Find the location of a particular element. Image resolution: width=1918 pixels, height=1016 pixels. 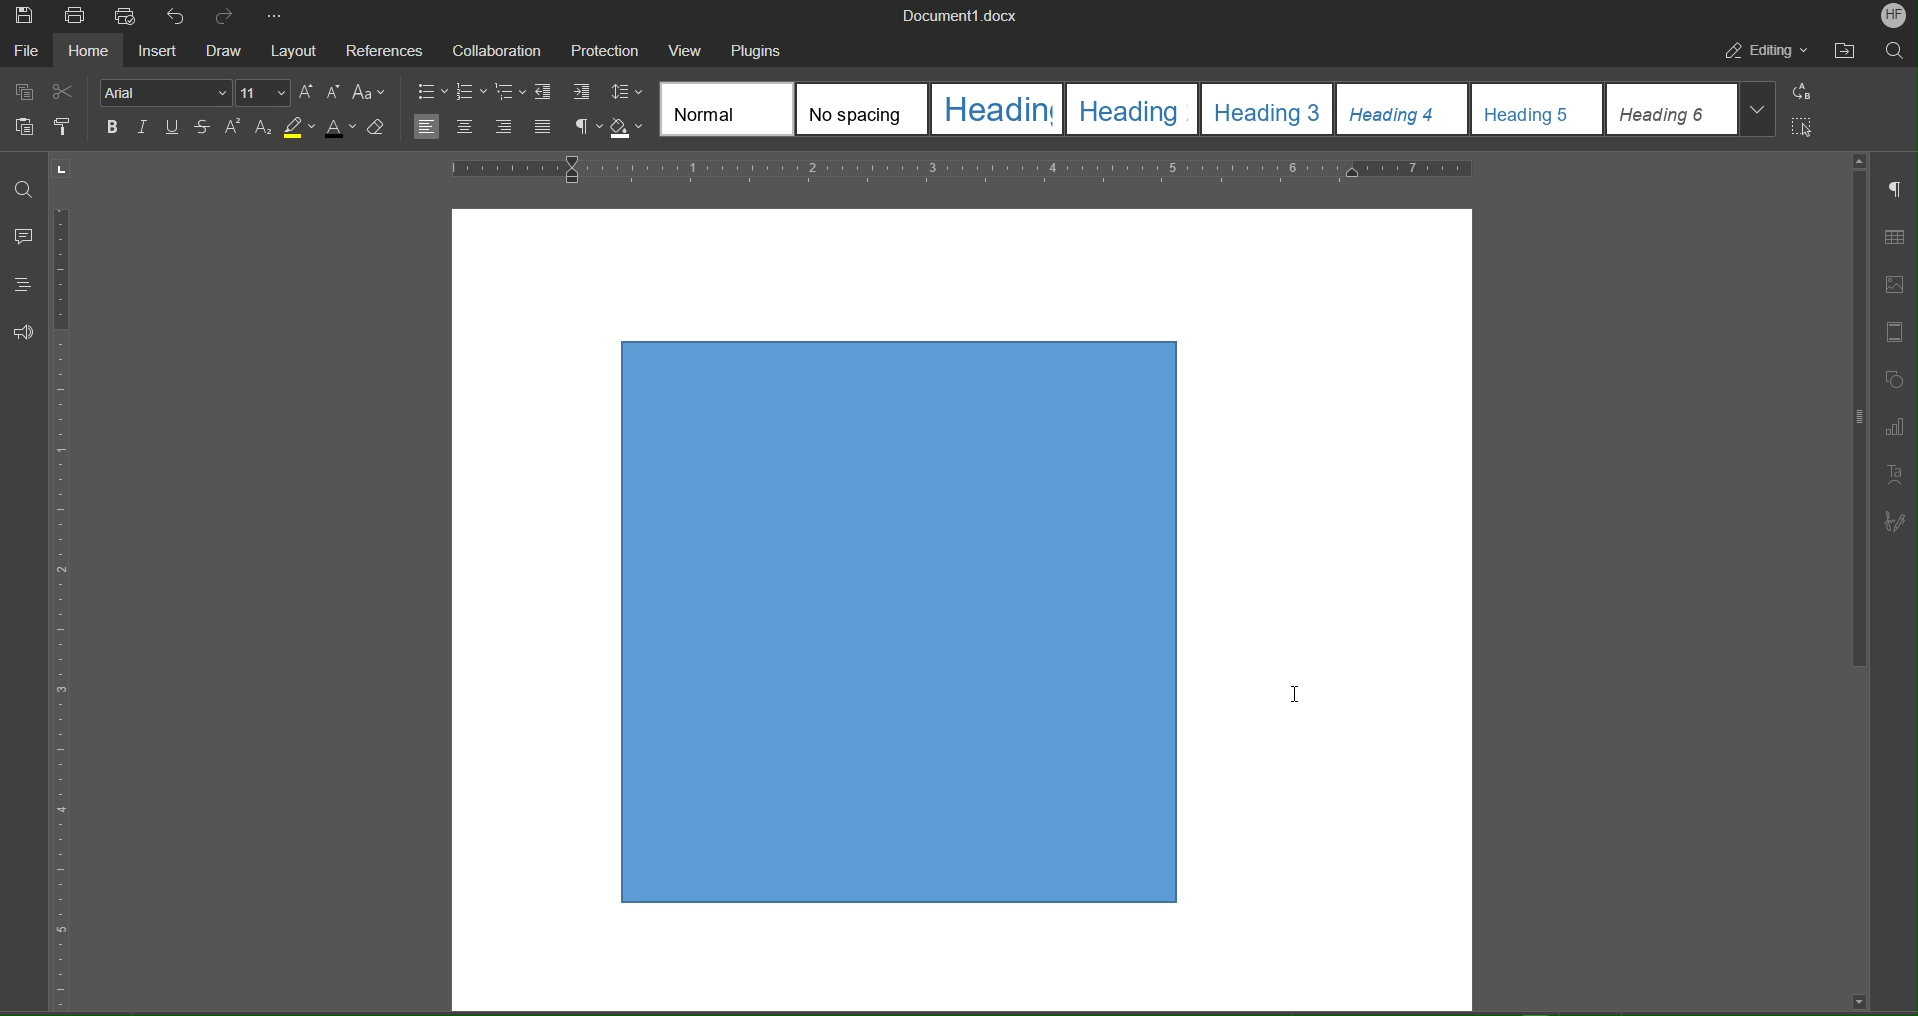

Superscript is located at coordinates (234, 129).